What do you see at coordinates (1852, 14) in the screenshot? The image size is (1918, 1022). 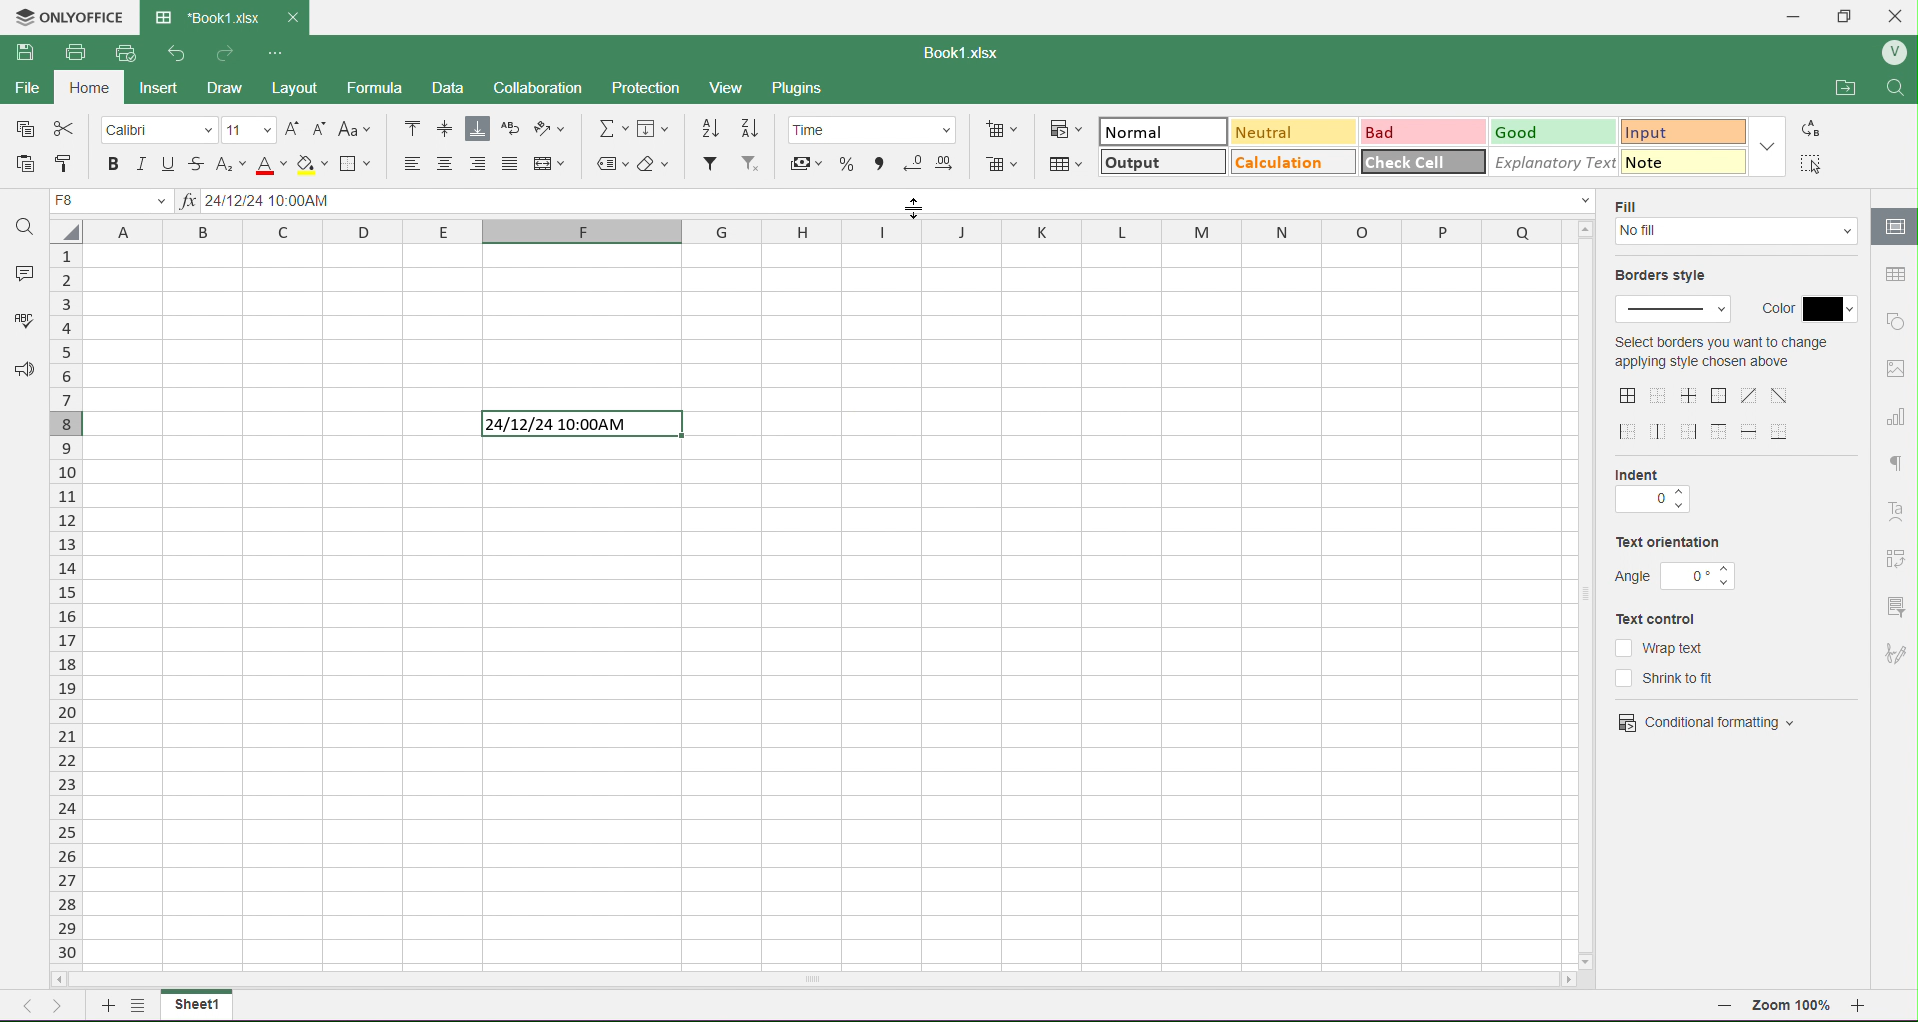 I see `maximize` at bounding box center [1852, 14].